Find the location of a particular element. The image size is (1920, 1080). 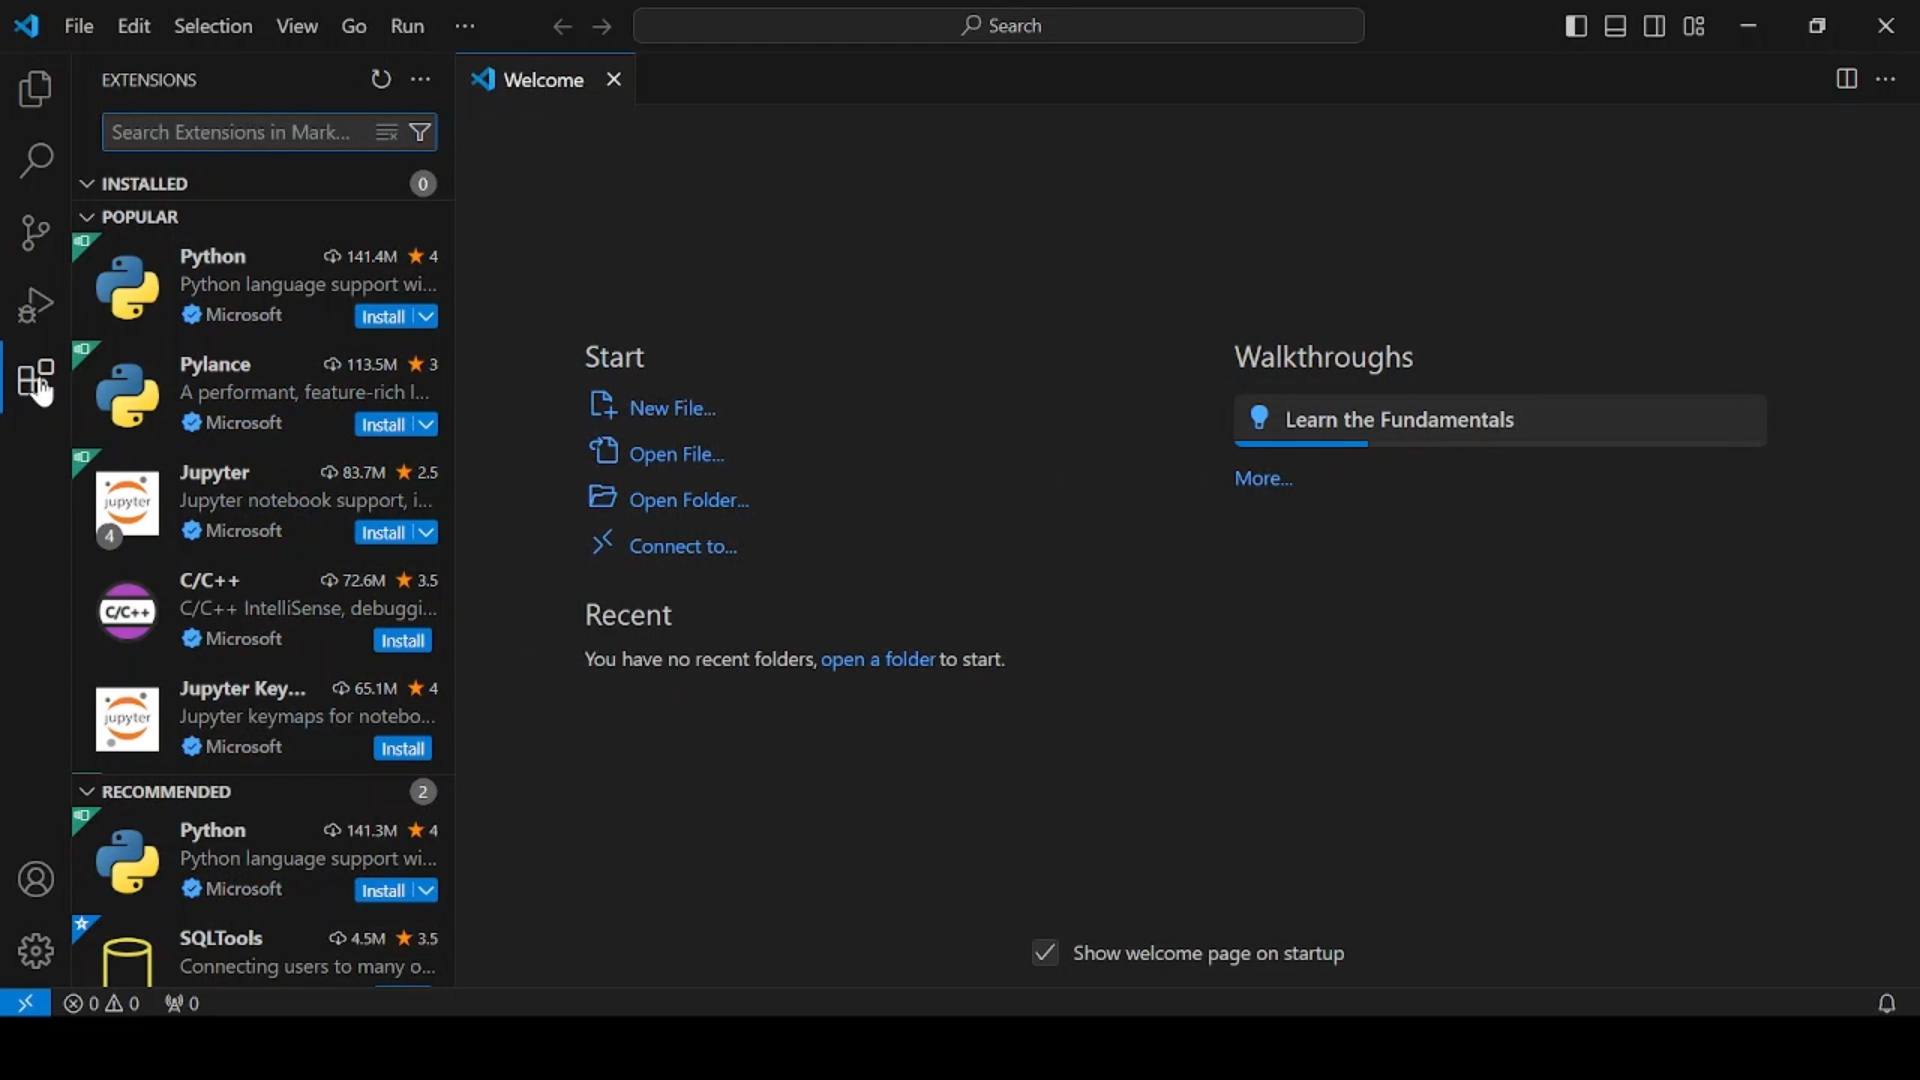

cursor is located at coordinates (40, 403).